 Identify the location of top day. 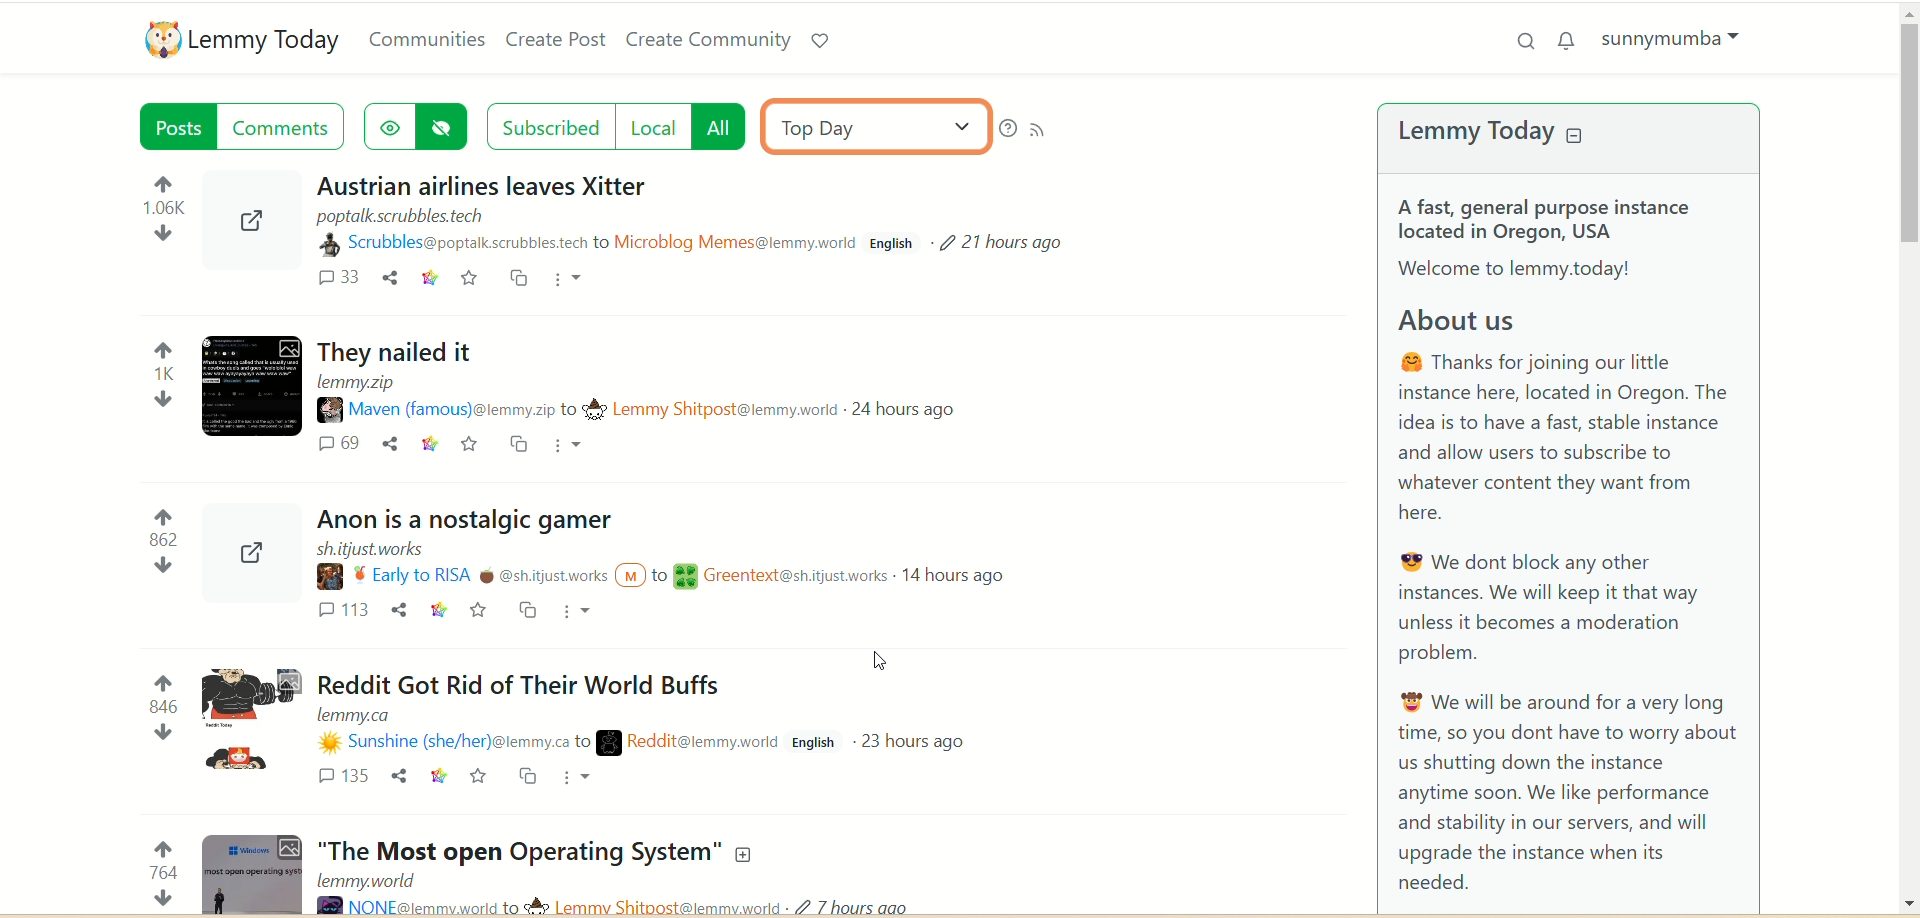
(872, 126).